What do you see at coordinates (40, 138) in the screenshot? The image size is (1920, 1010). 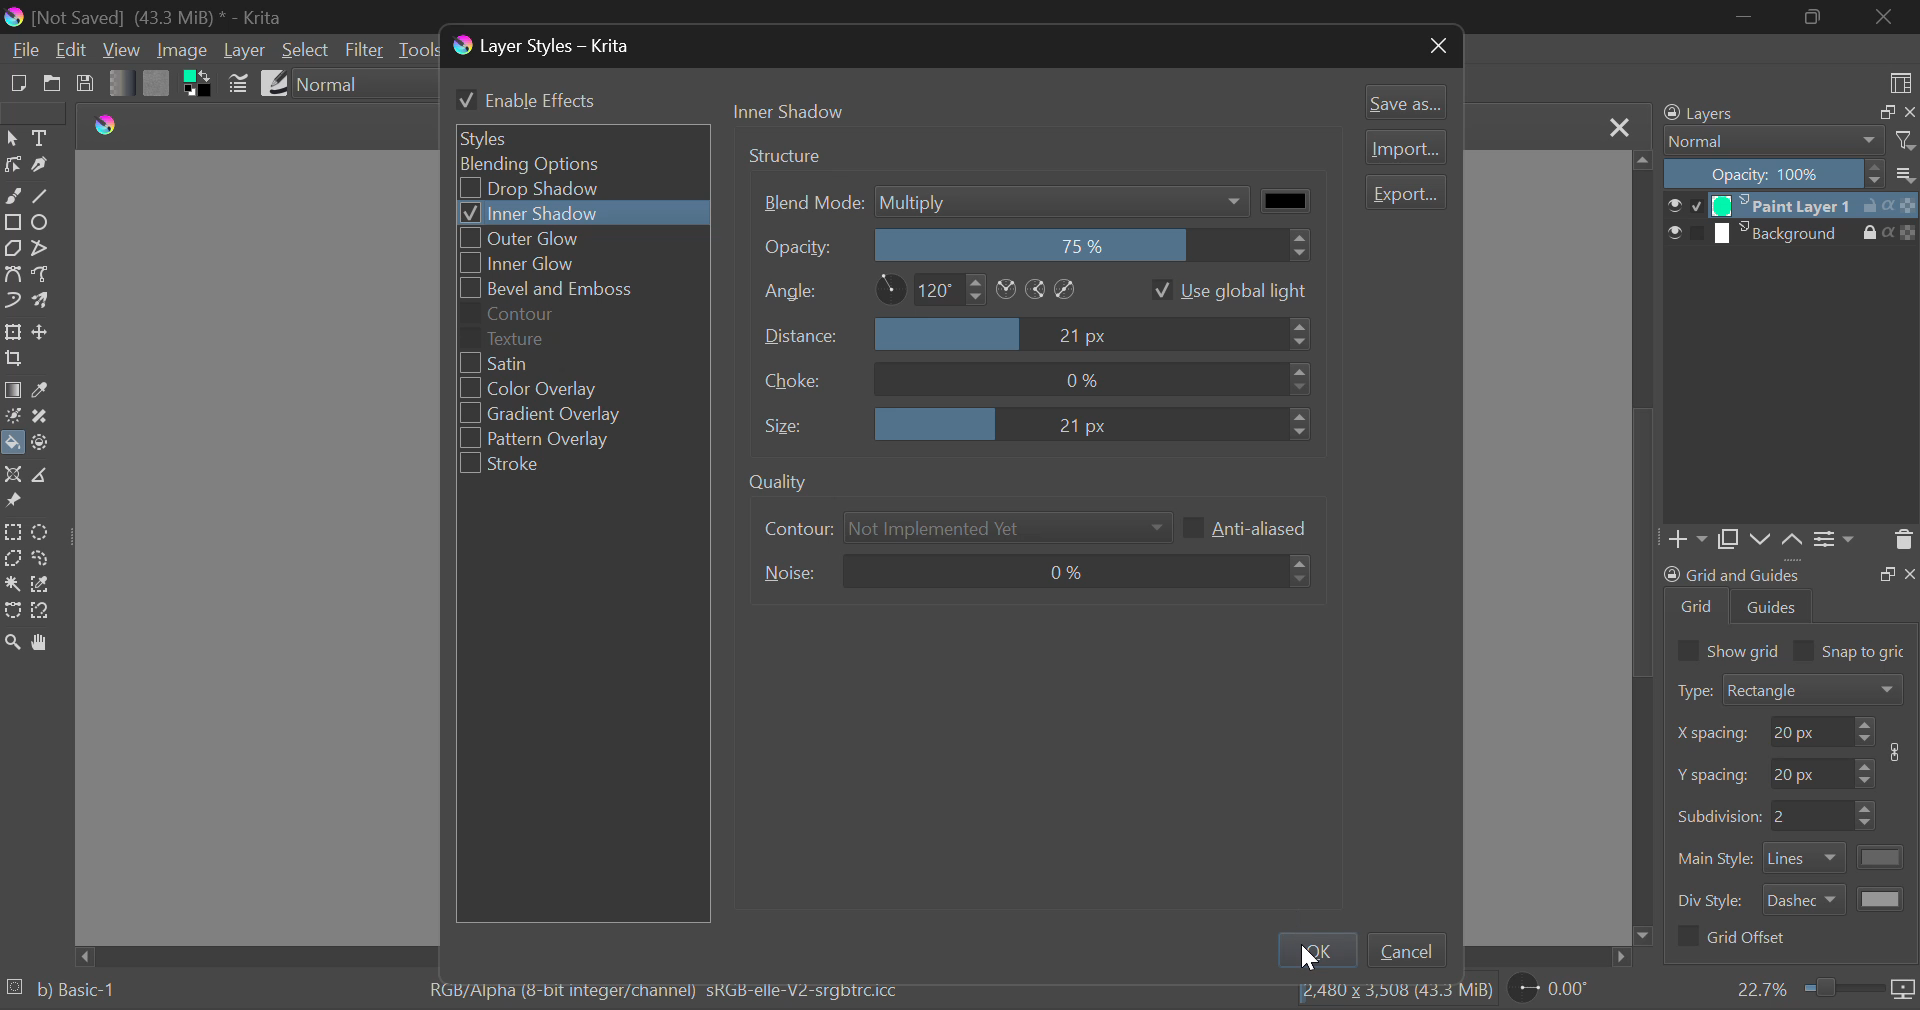 I see `Text` at bounding box center [40, 138].